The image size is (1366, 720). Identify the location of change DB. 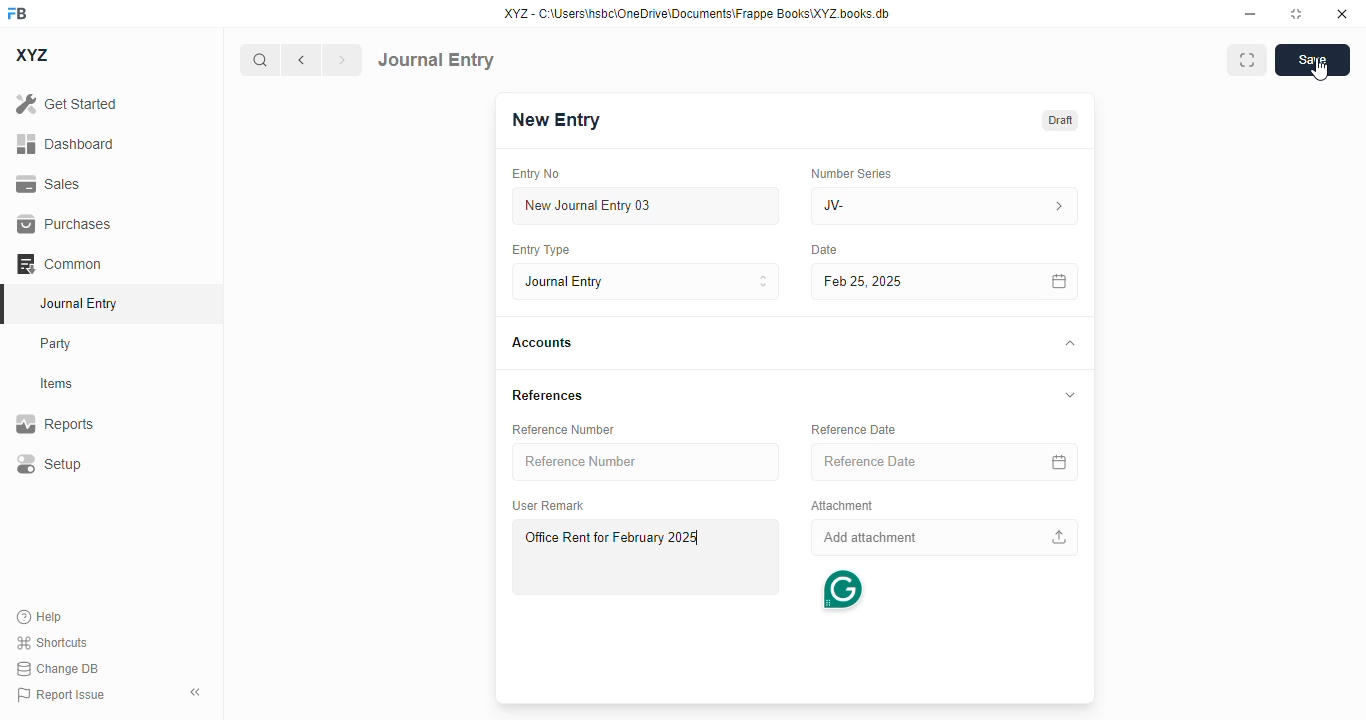
(58, 668).